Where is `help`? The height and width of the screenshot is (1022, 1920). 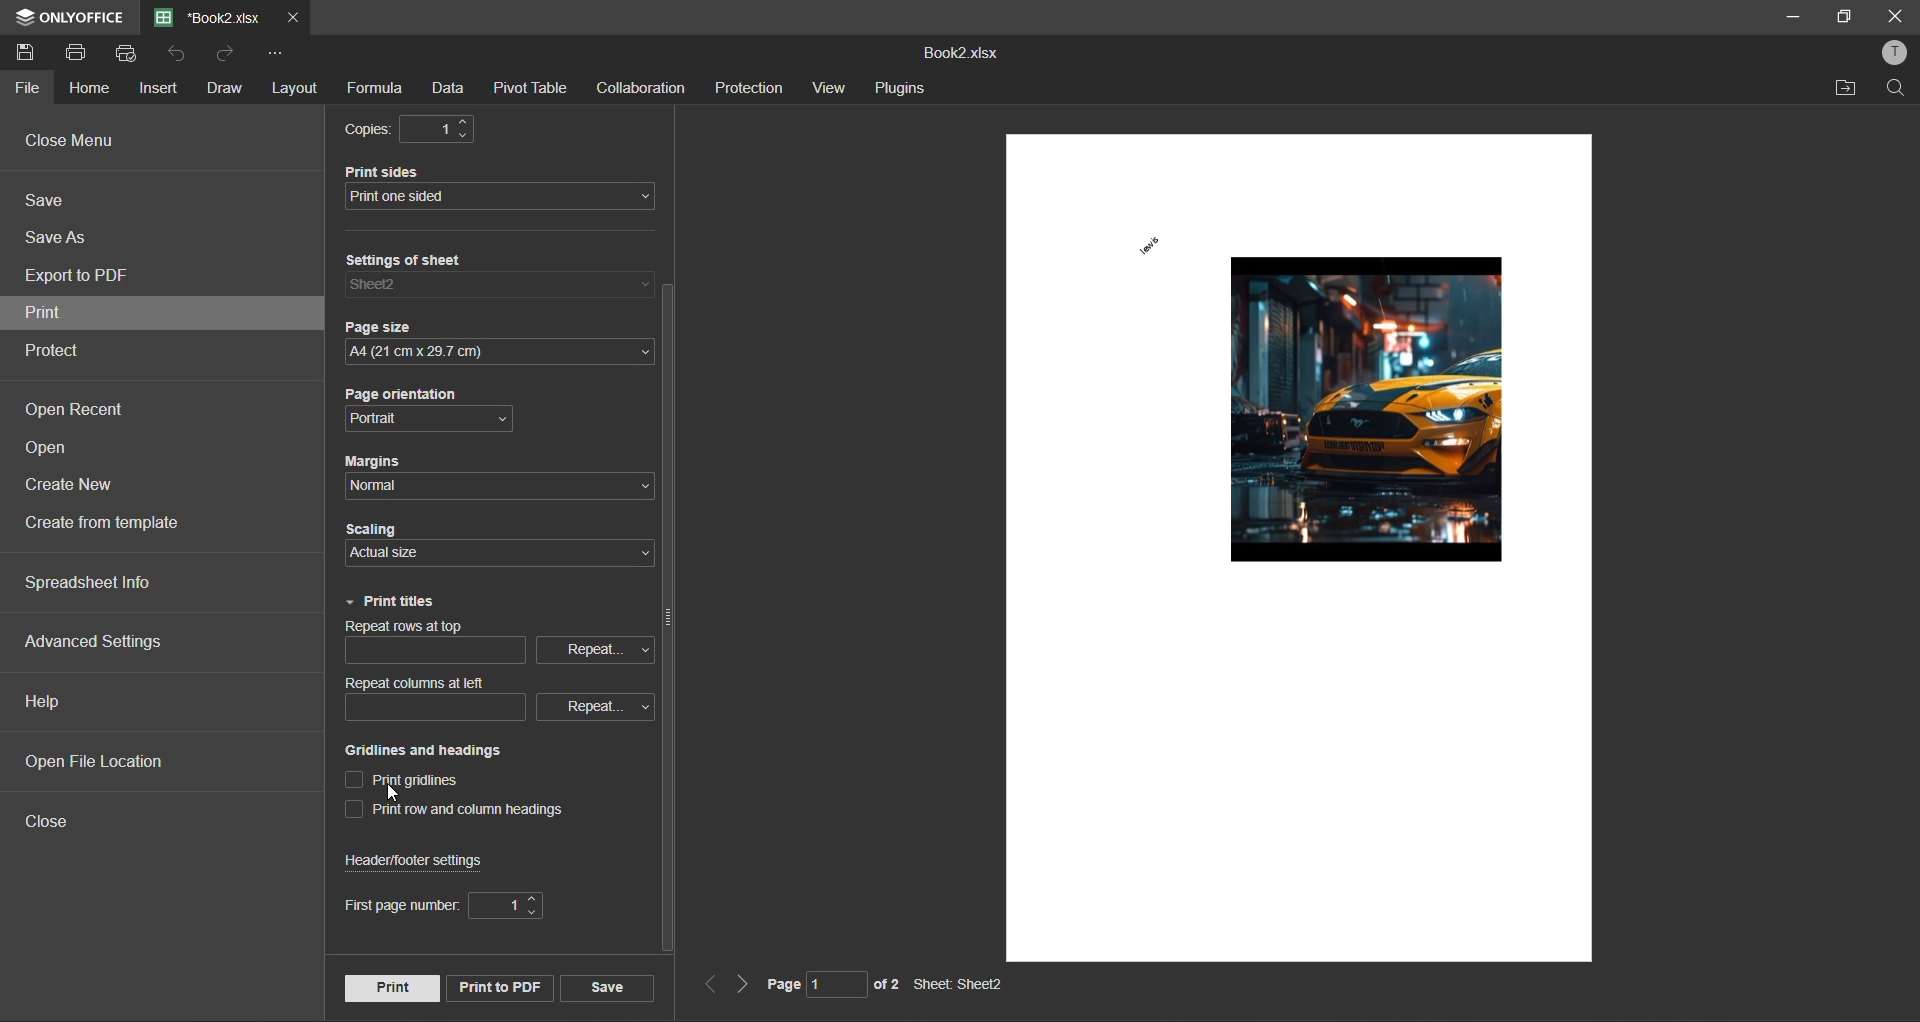
help is located at coordinates (48, 707).